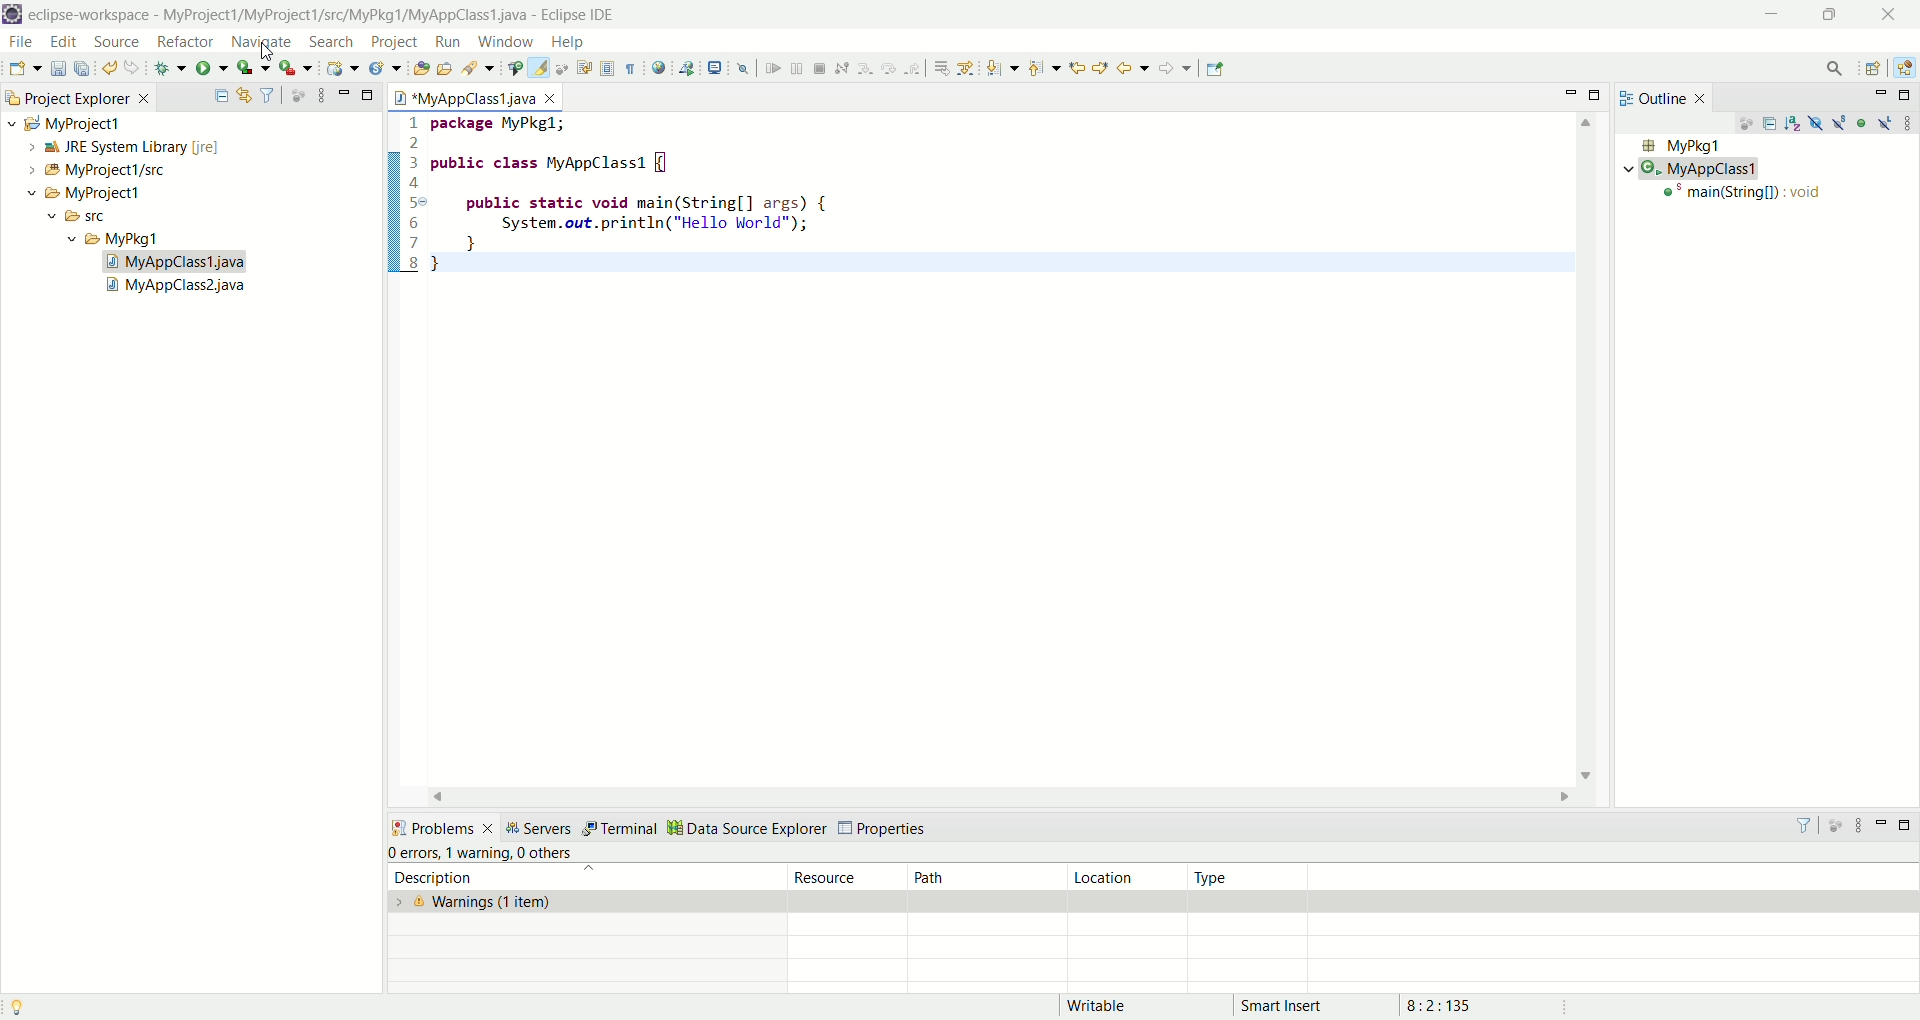  I want to click on window, so click(504, 42).